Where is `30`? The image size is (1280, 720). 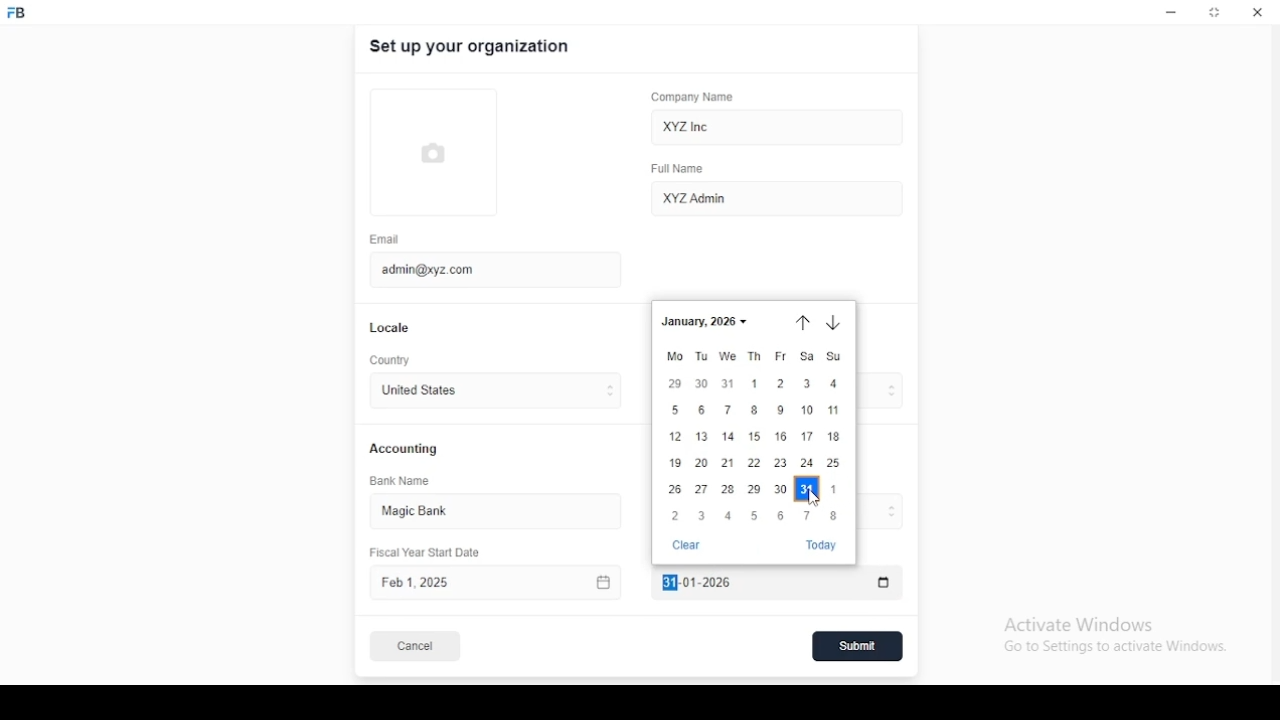
30 is located at coordinates (780, 489).